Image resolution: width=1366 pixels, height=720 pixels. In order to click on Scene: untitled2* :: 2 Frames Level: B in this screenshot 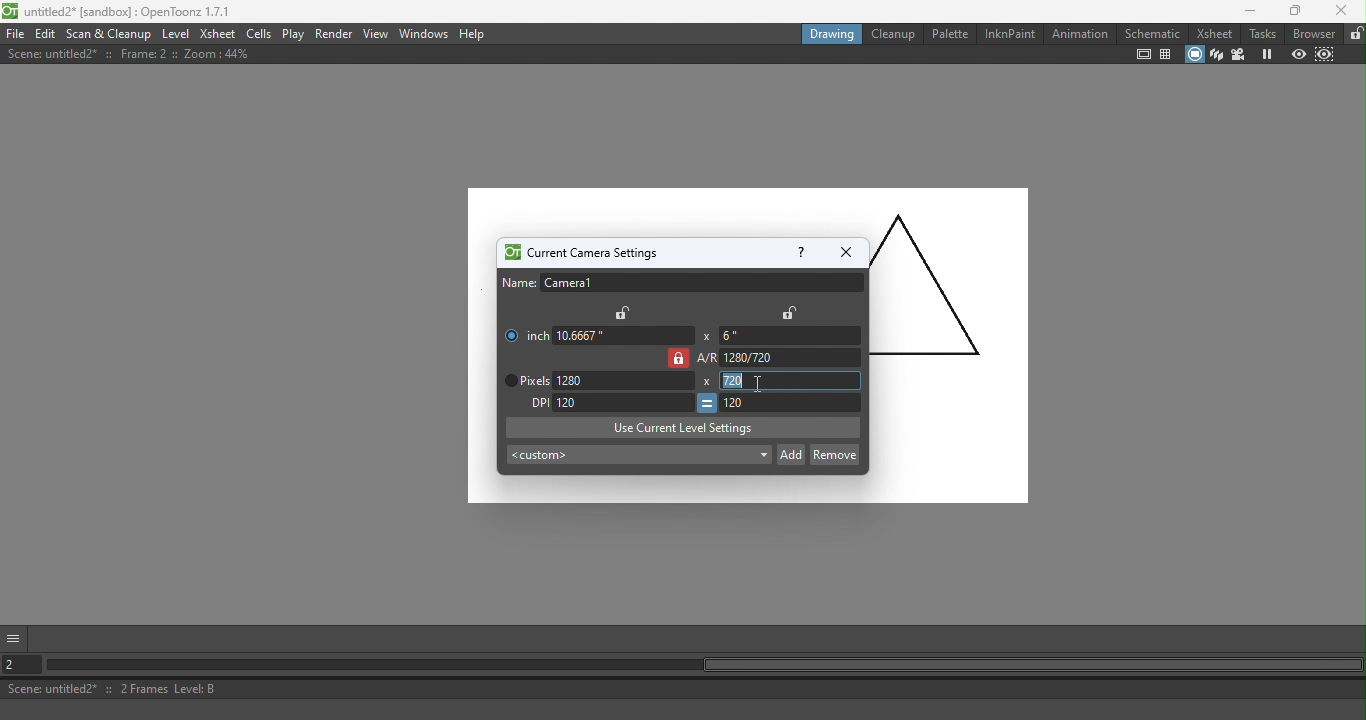, I will do `click(685, 688)`.